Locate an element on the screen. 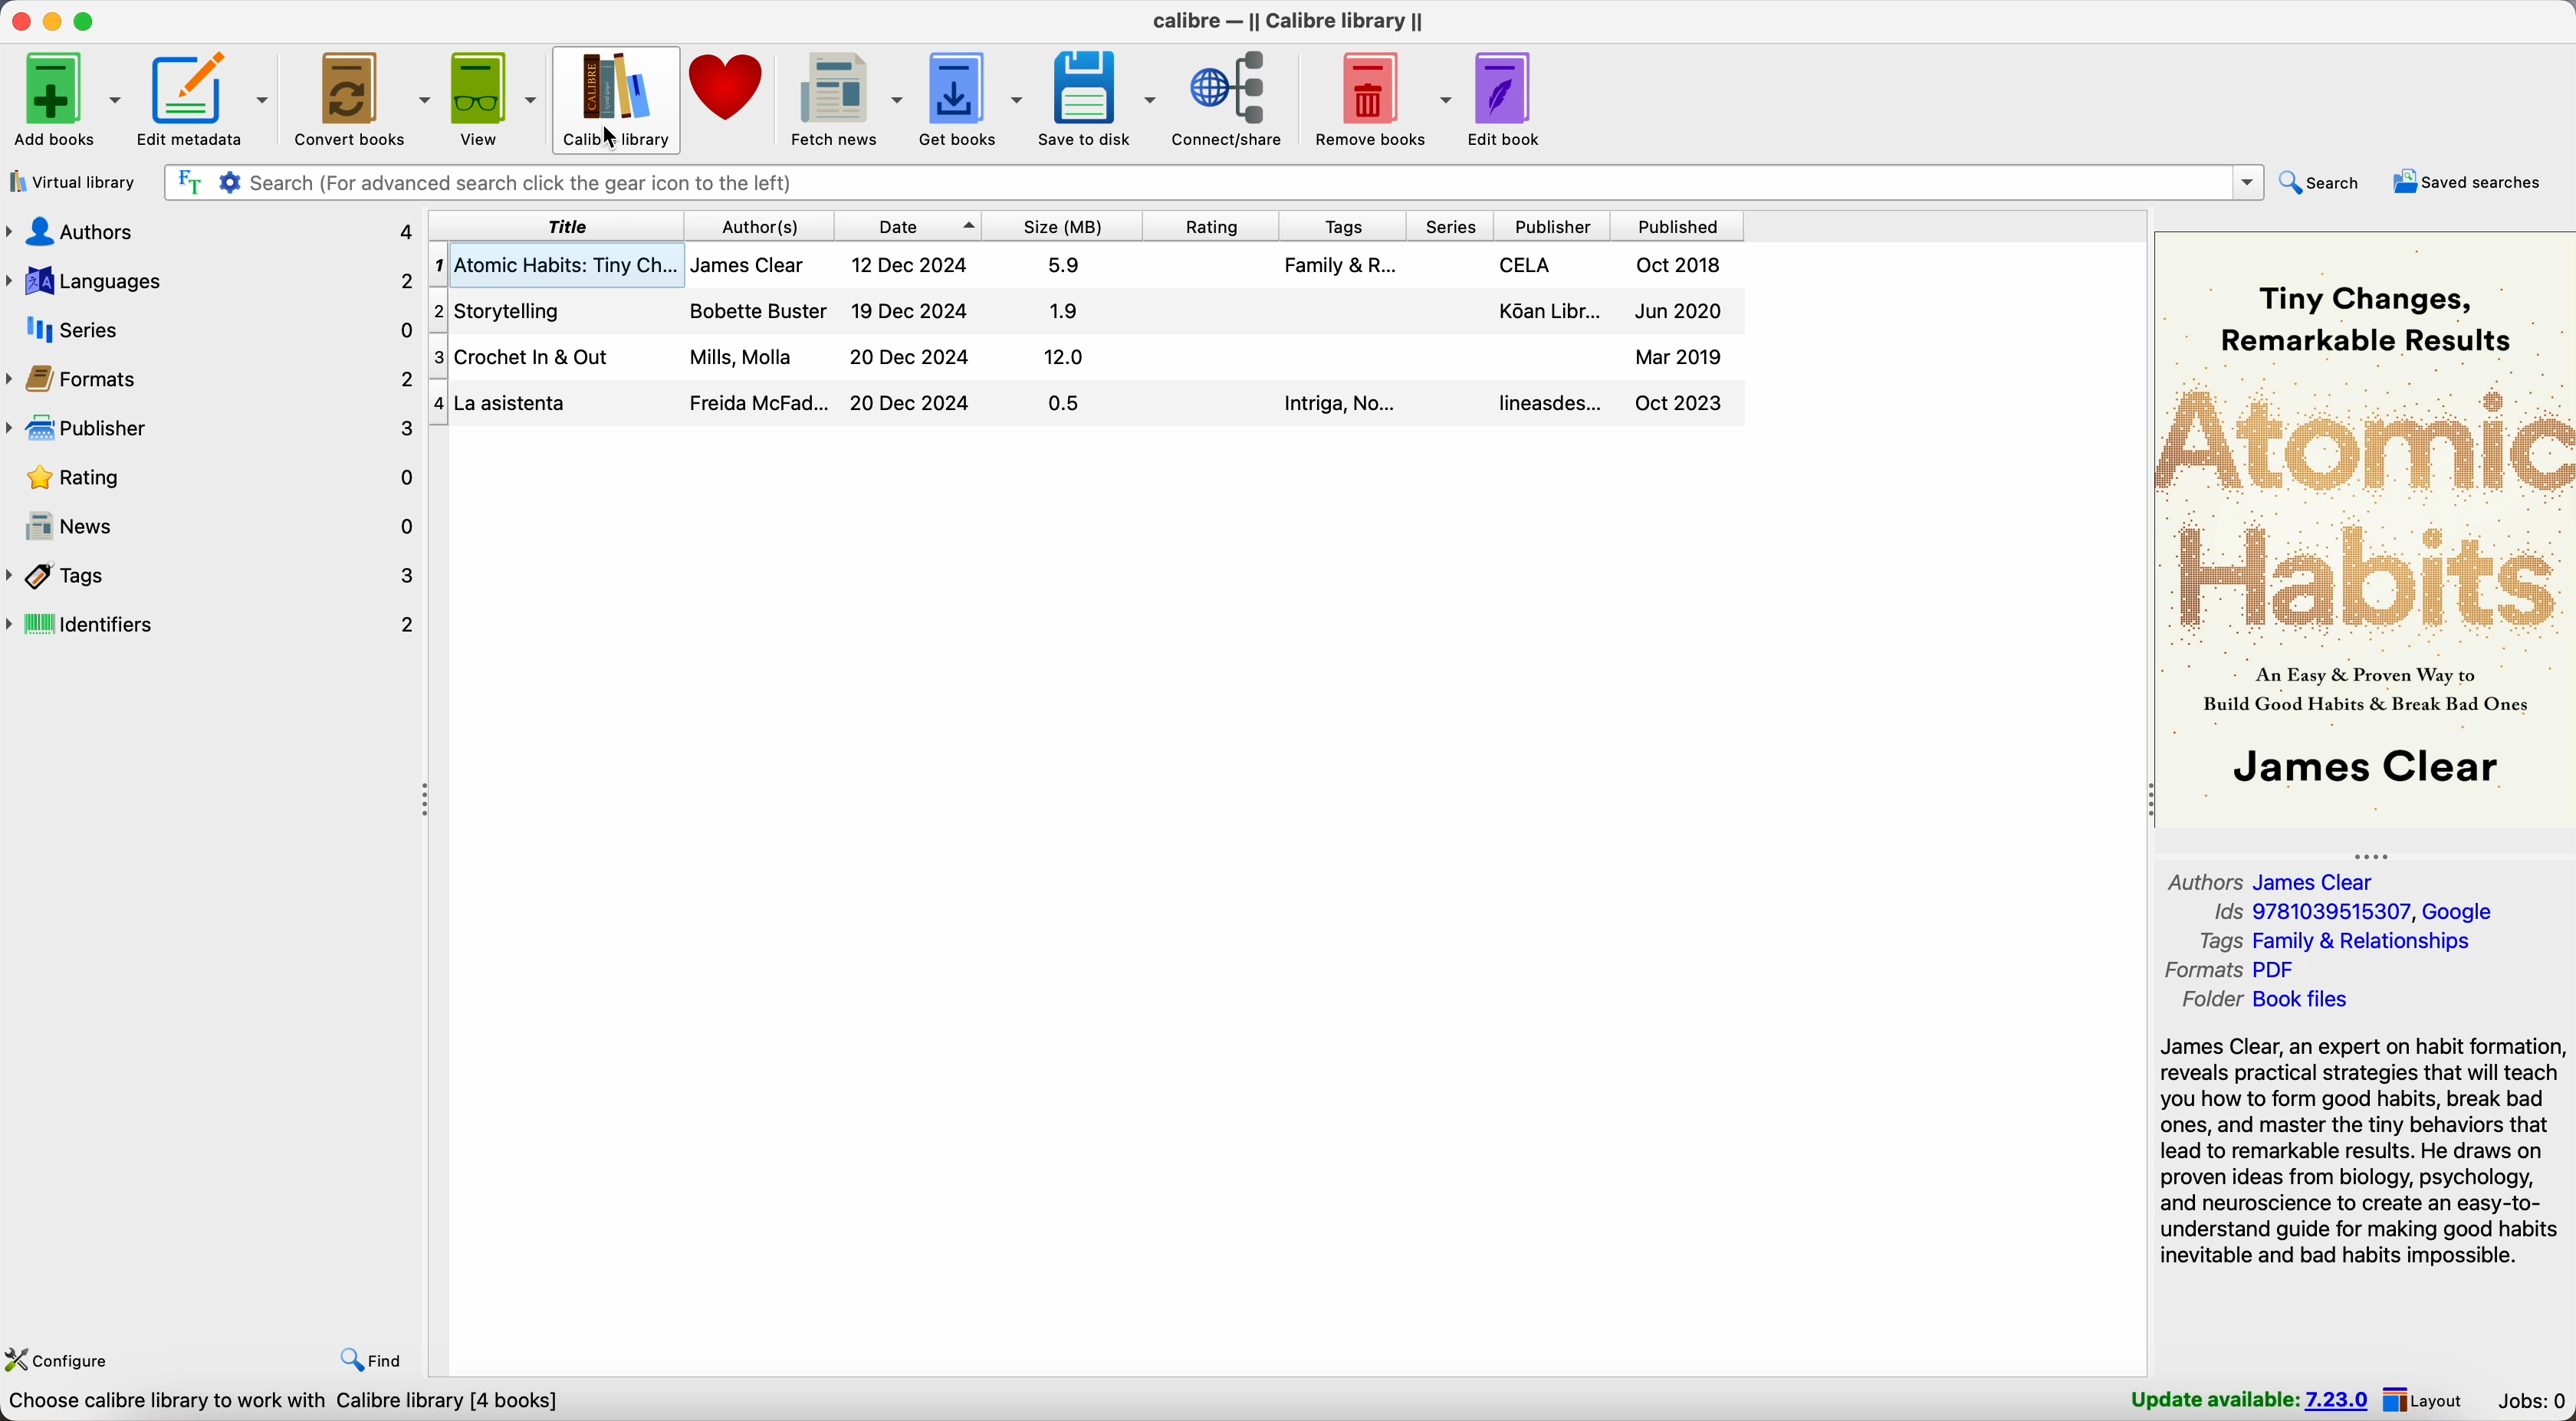 The image size is (2576, 1421). search bar is located at coordinates (1212, 181).